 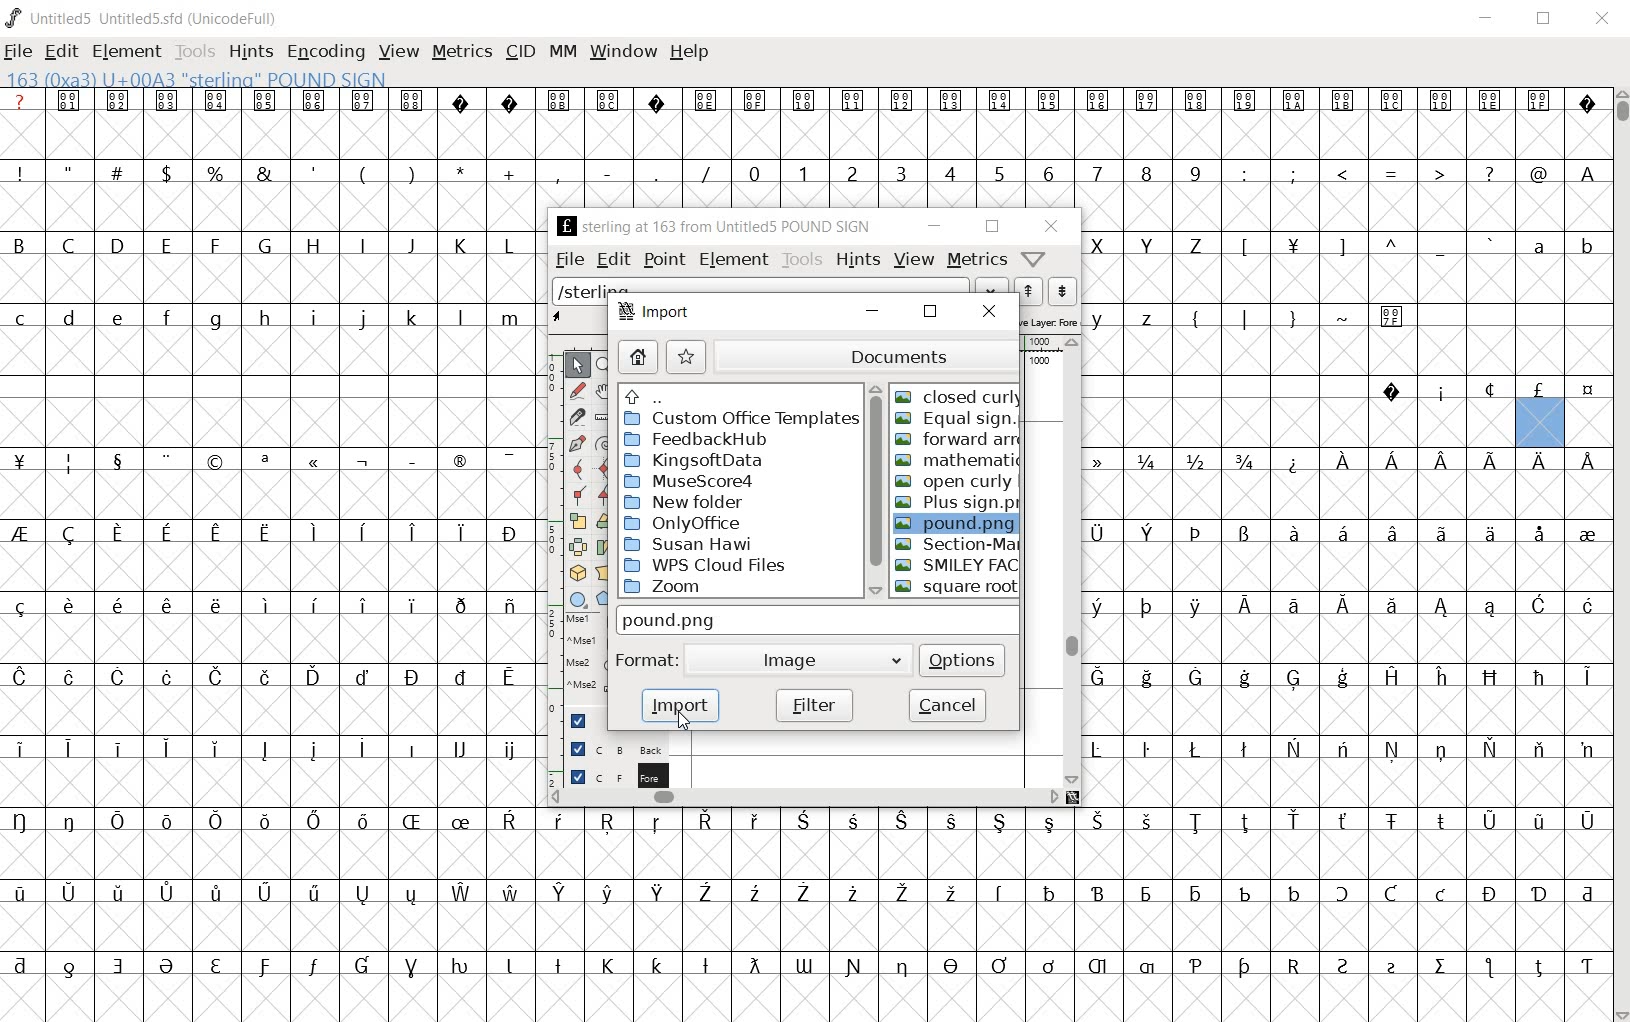 I want to click on *, so click(x=463, y=171).